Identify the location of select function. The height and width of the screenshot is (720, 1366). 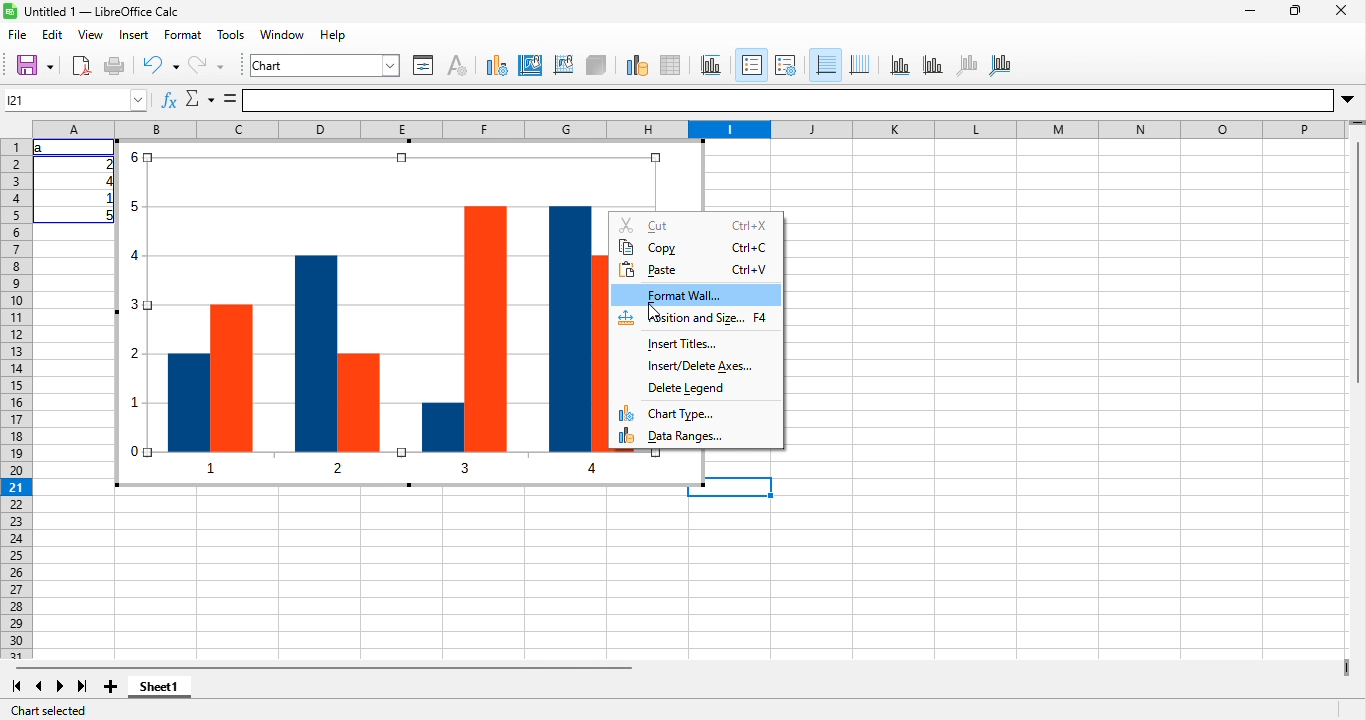
(199, 99).